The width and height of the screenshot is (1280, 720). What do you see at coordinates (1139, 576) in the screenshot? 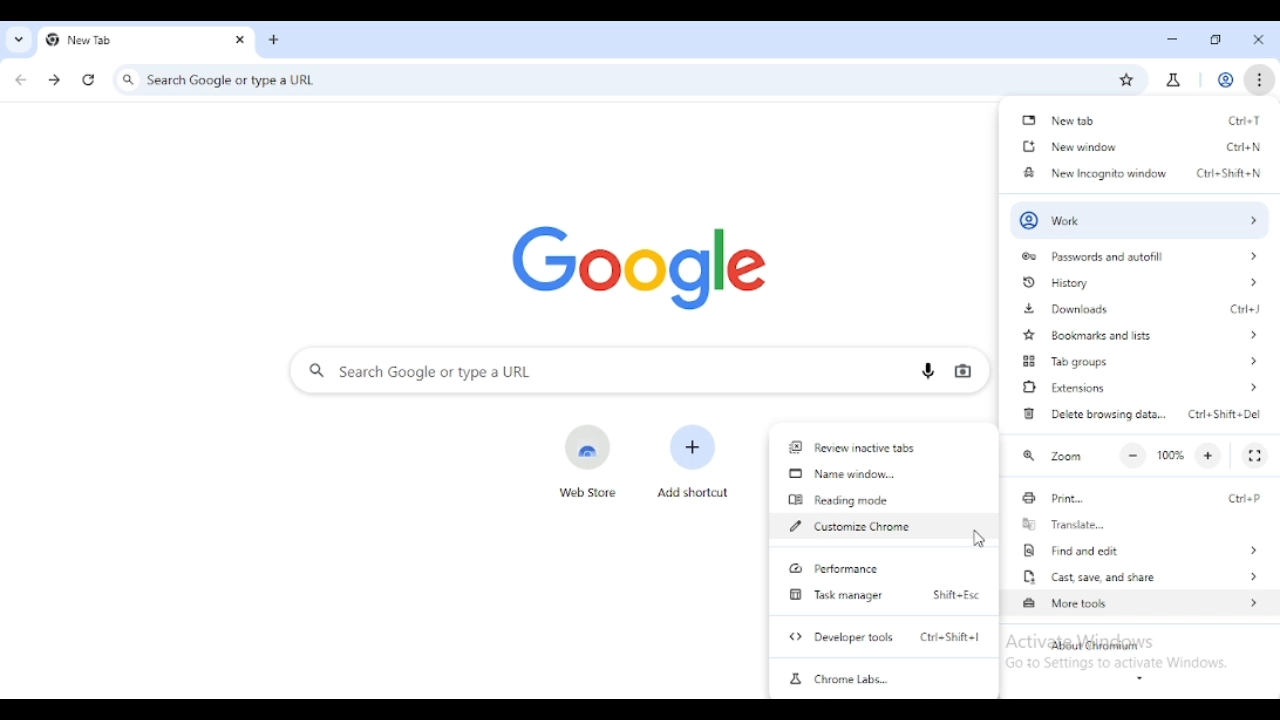
I see `cast, save, and share` at bounding box center [1139, 576].